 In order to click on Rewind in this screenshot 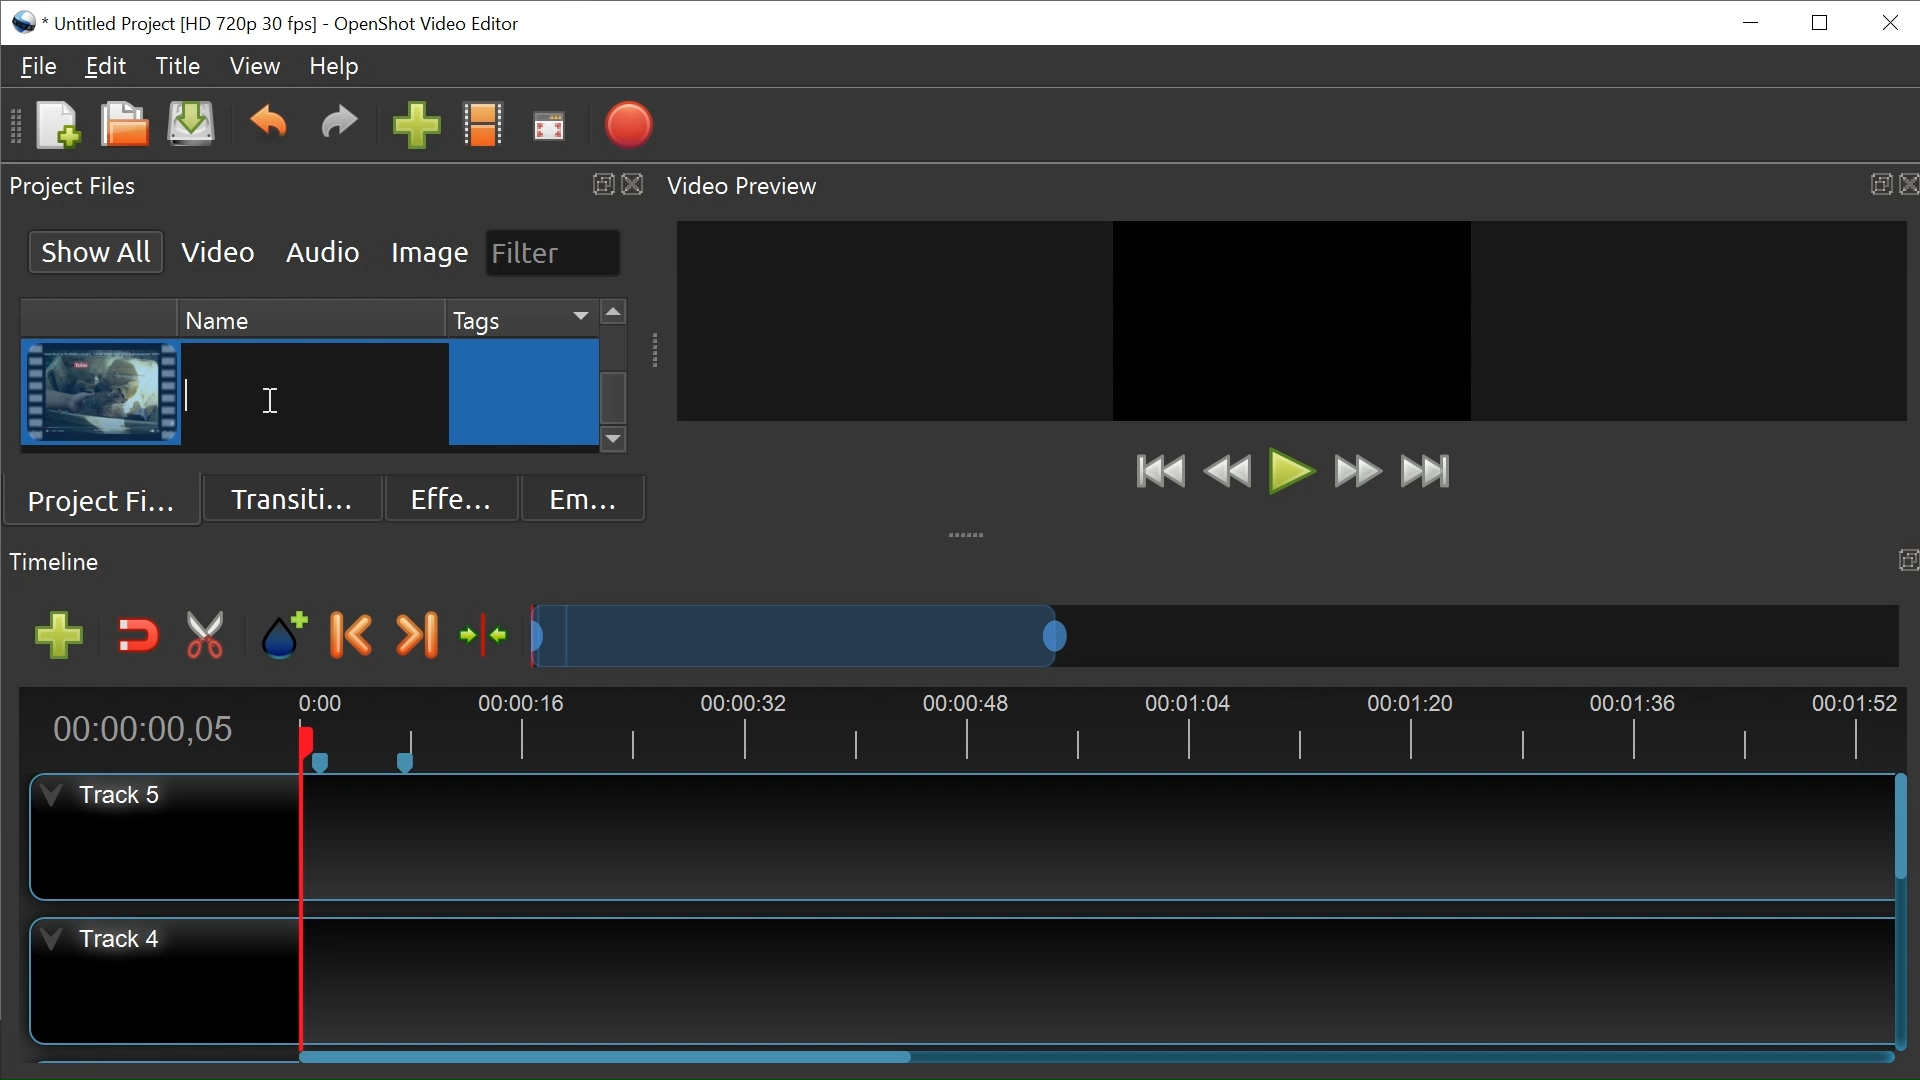, I will do `click(1227, 471)`.